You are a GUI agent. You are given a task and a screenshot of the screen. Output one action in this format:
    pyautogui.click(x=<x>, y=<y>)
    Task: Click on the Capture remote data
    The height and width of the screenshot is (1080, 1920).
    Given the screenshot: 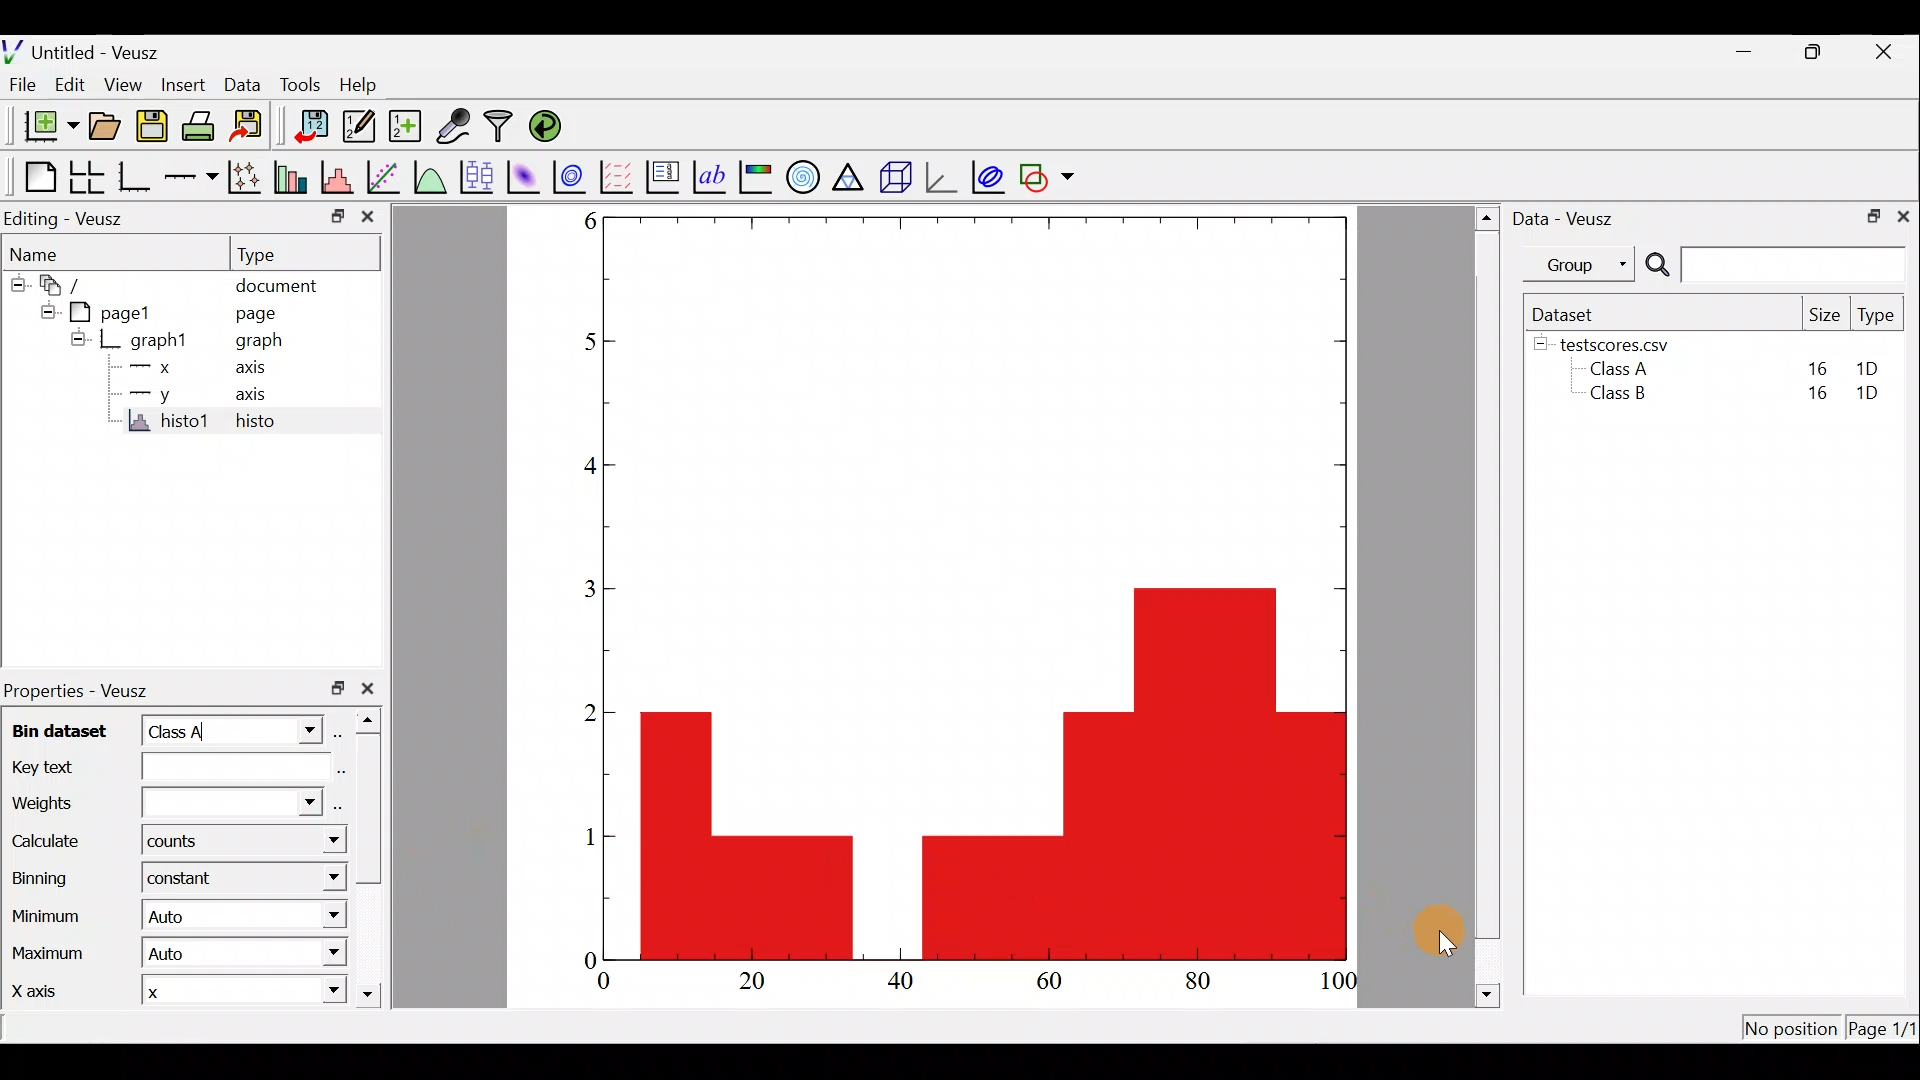 What is the action you would take?
    pyautogui.click(x=456, y=127)
    